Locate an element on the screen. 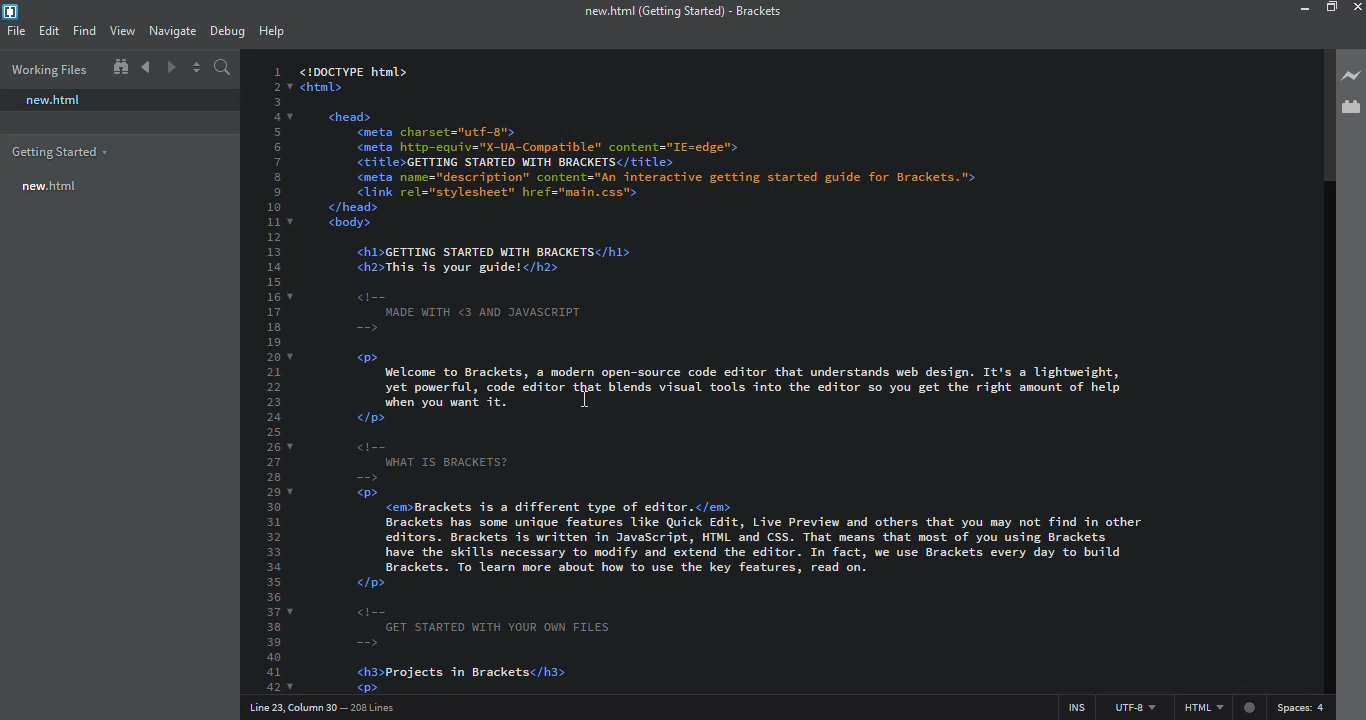 Image resolution: width=1366 pixels, height=720 pixels. line number is located at coordinates (277, 374).